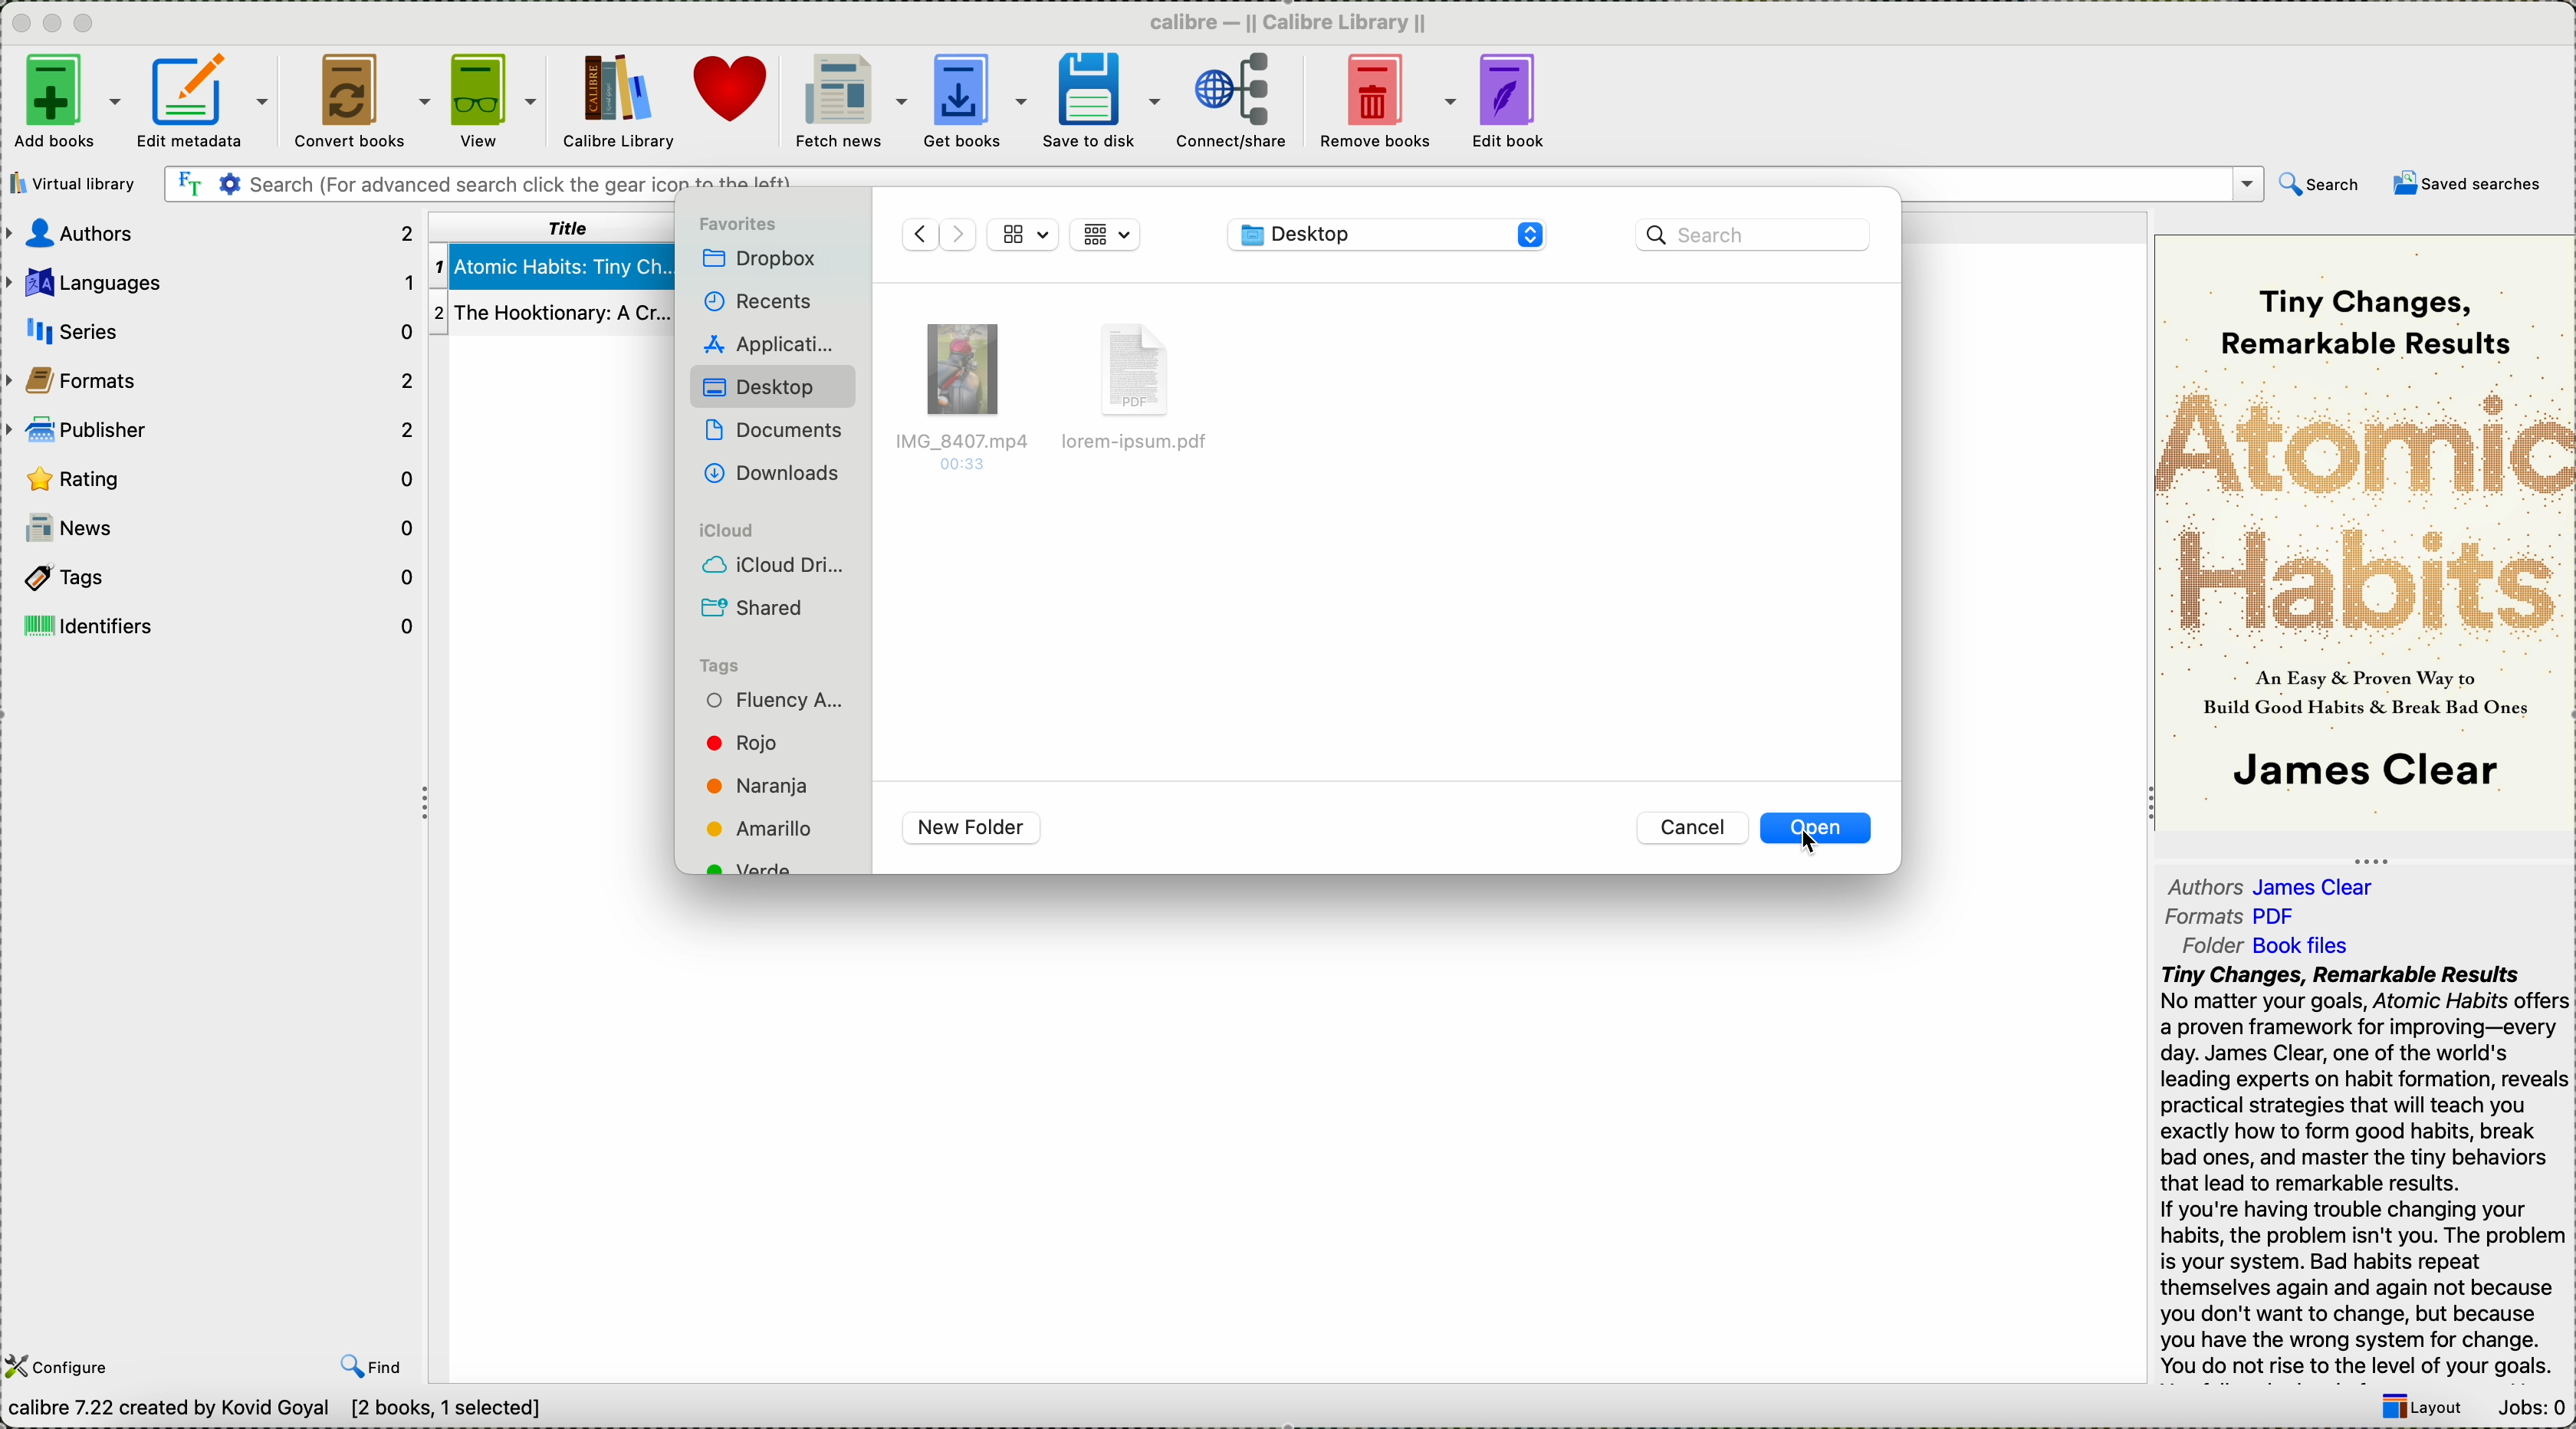 The image size is (2576, 1429). Describe the element at coordinates (553, 267) in the screenshot. I see `book selected` at that location.